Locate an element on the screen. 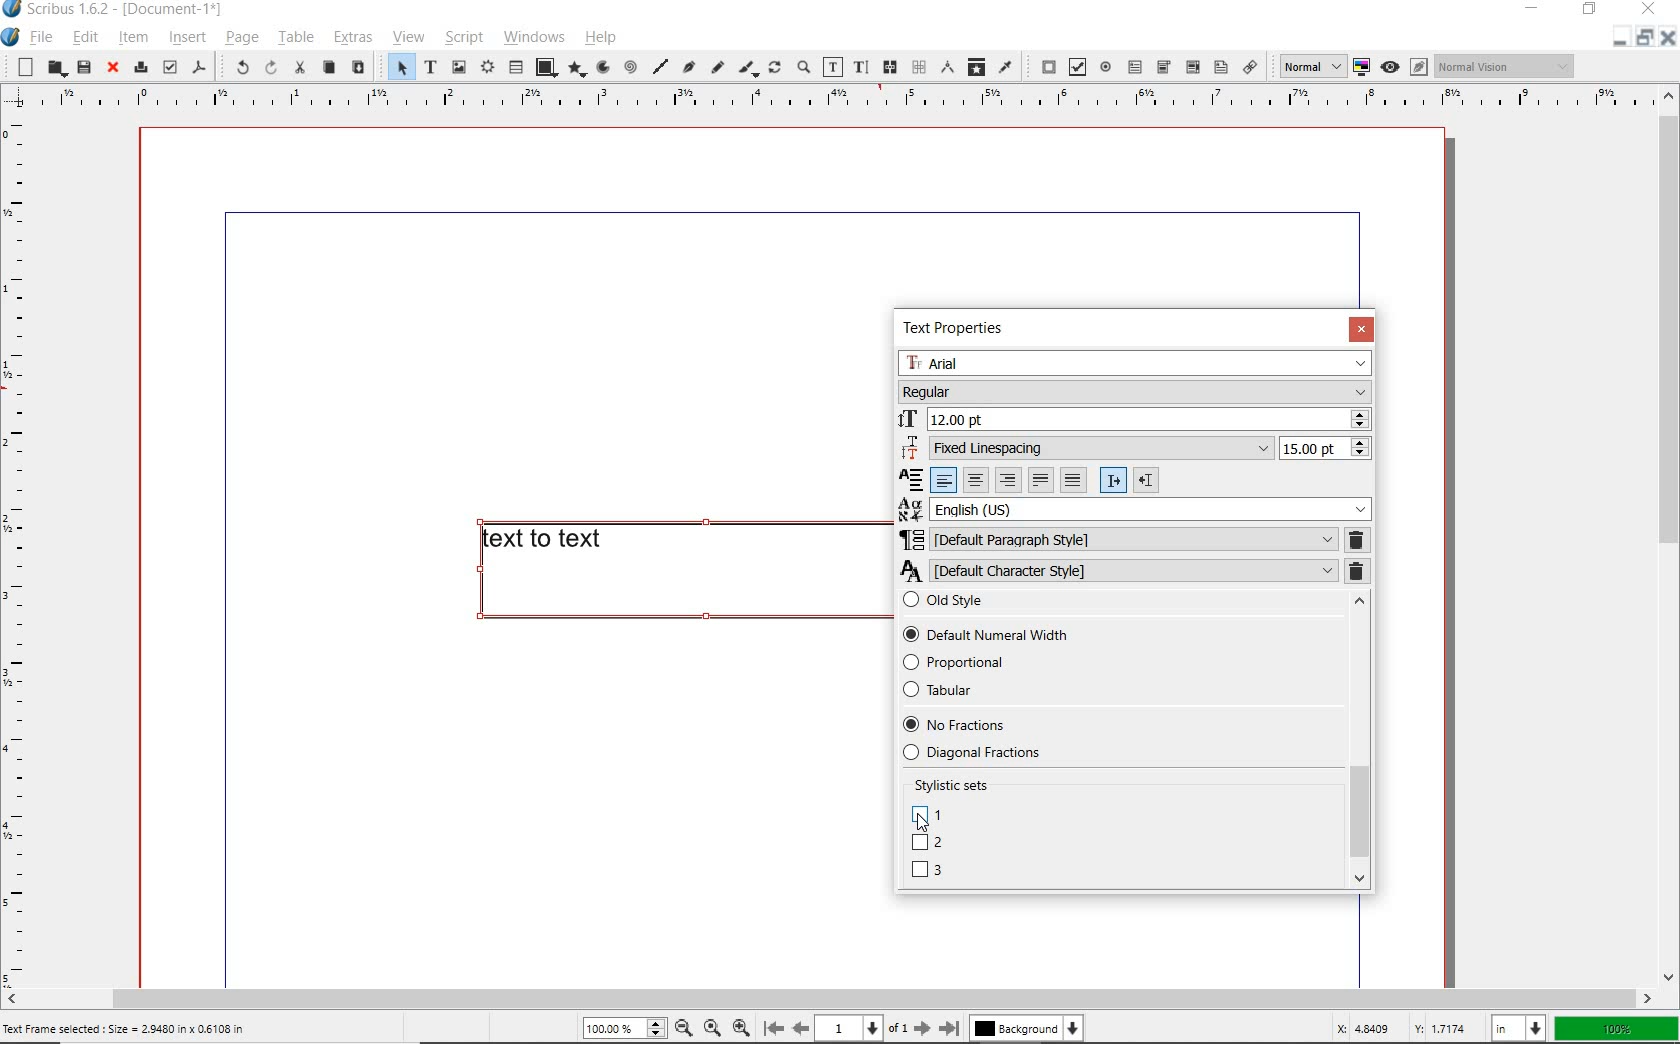 The width and height of the screenshot is (1680, 1044). Old style is located at coordinates (1118, 606).